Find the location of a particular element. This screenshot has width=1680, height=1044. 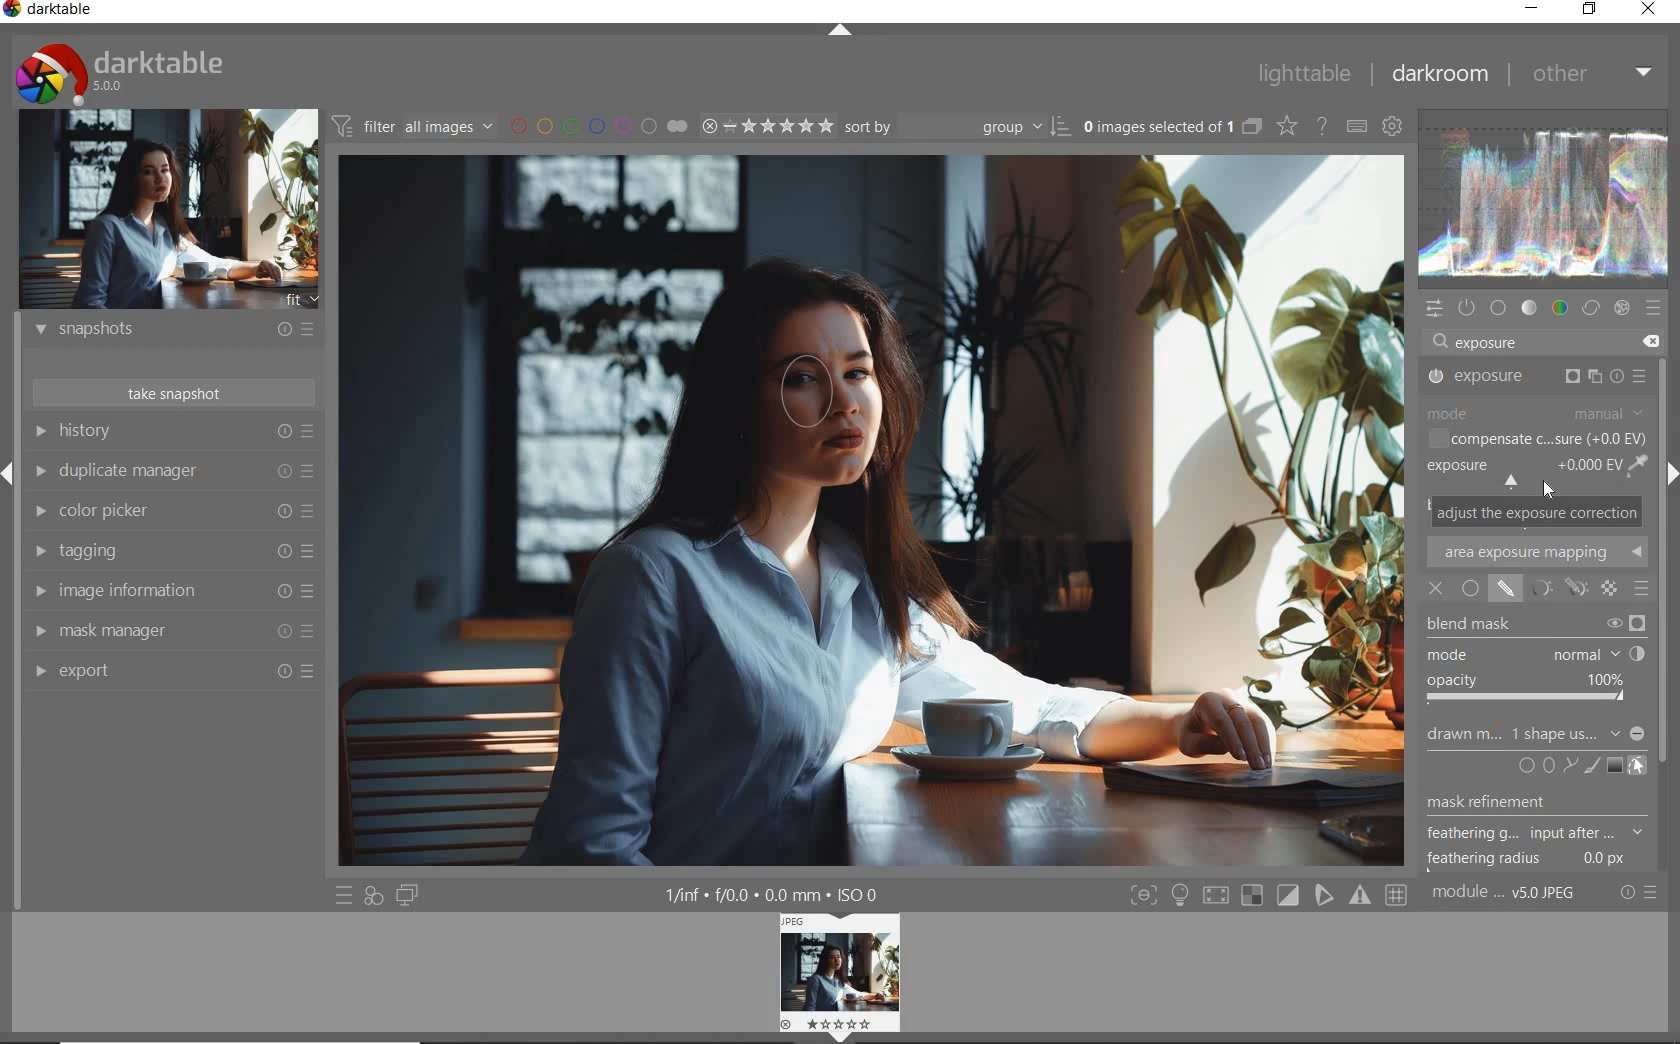

filter by image color is located at coordinates (599, 126).